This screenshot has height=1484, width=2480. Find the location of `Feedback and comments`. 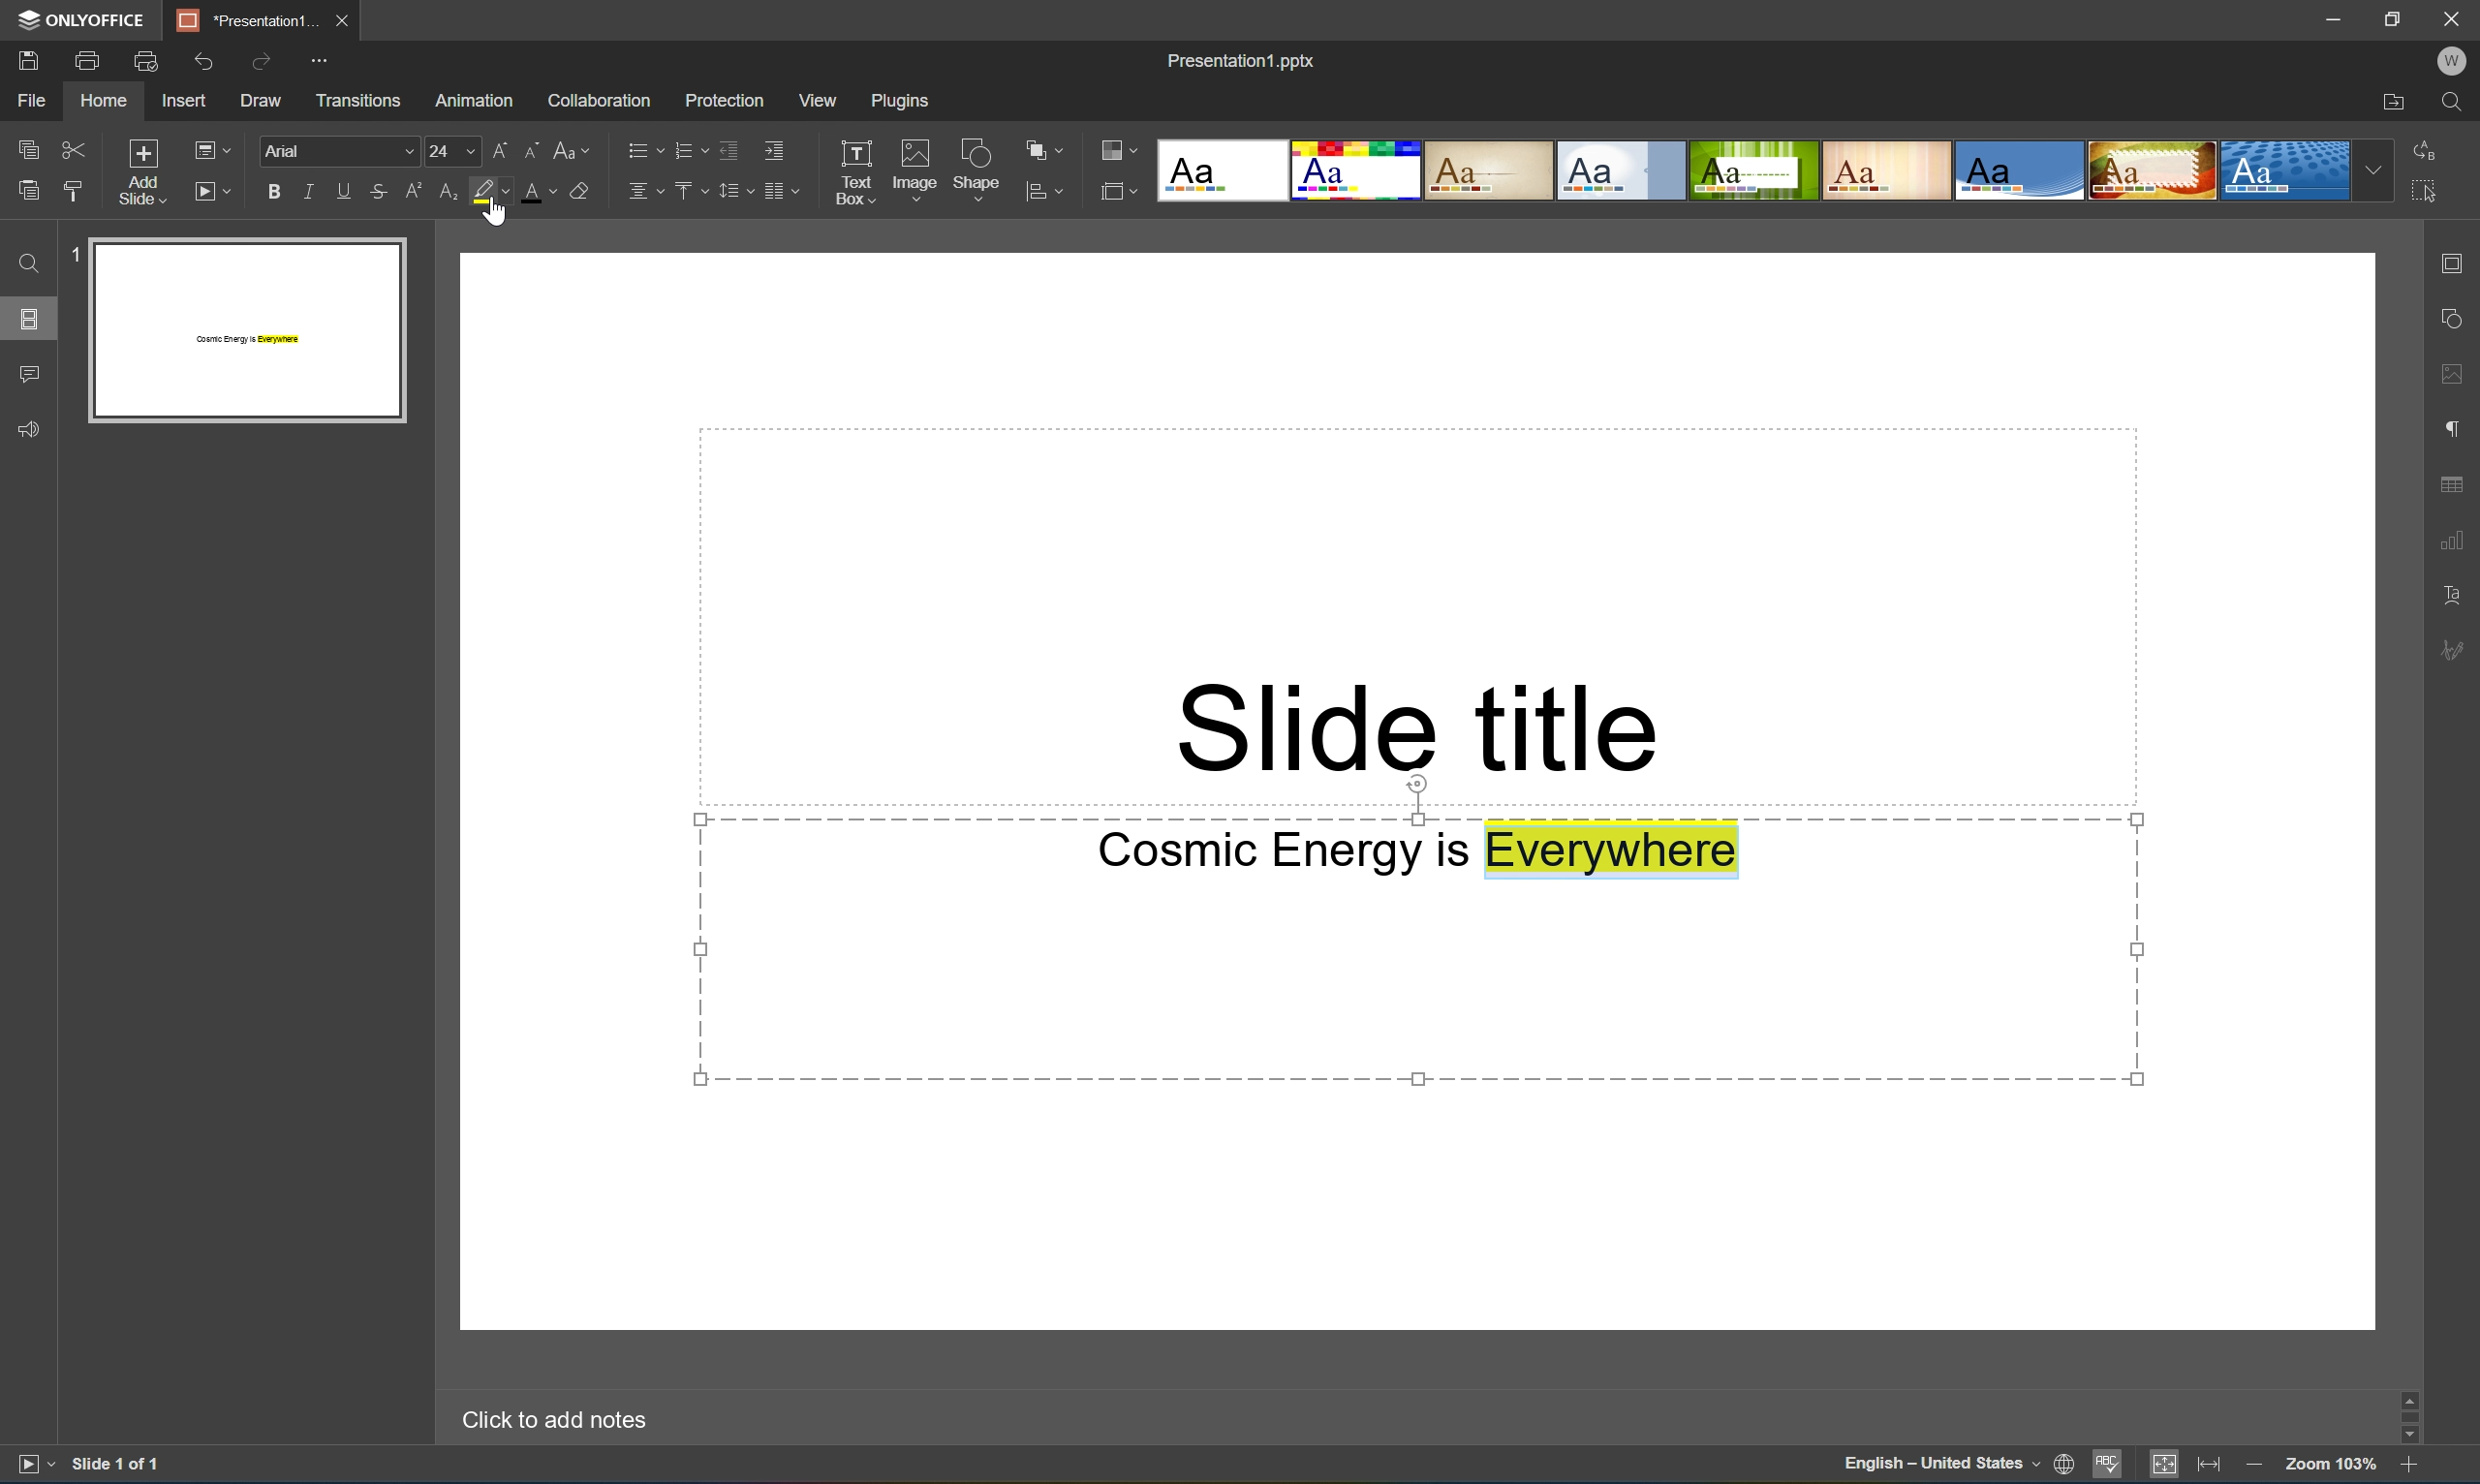

Feedback and comments is located at coordinates (25, 429).